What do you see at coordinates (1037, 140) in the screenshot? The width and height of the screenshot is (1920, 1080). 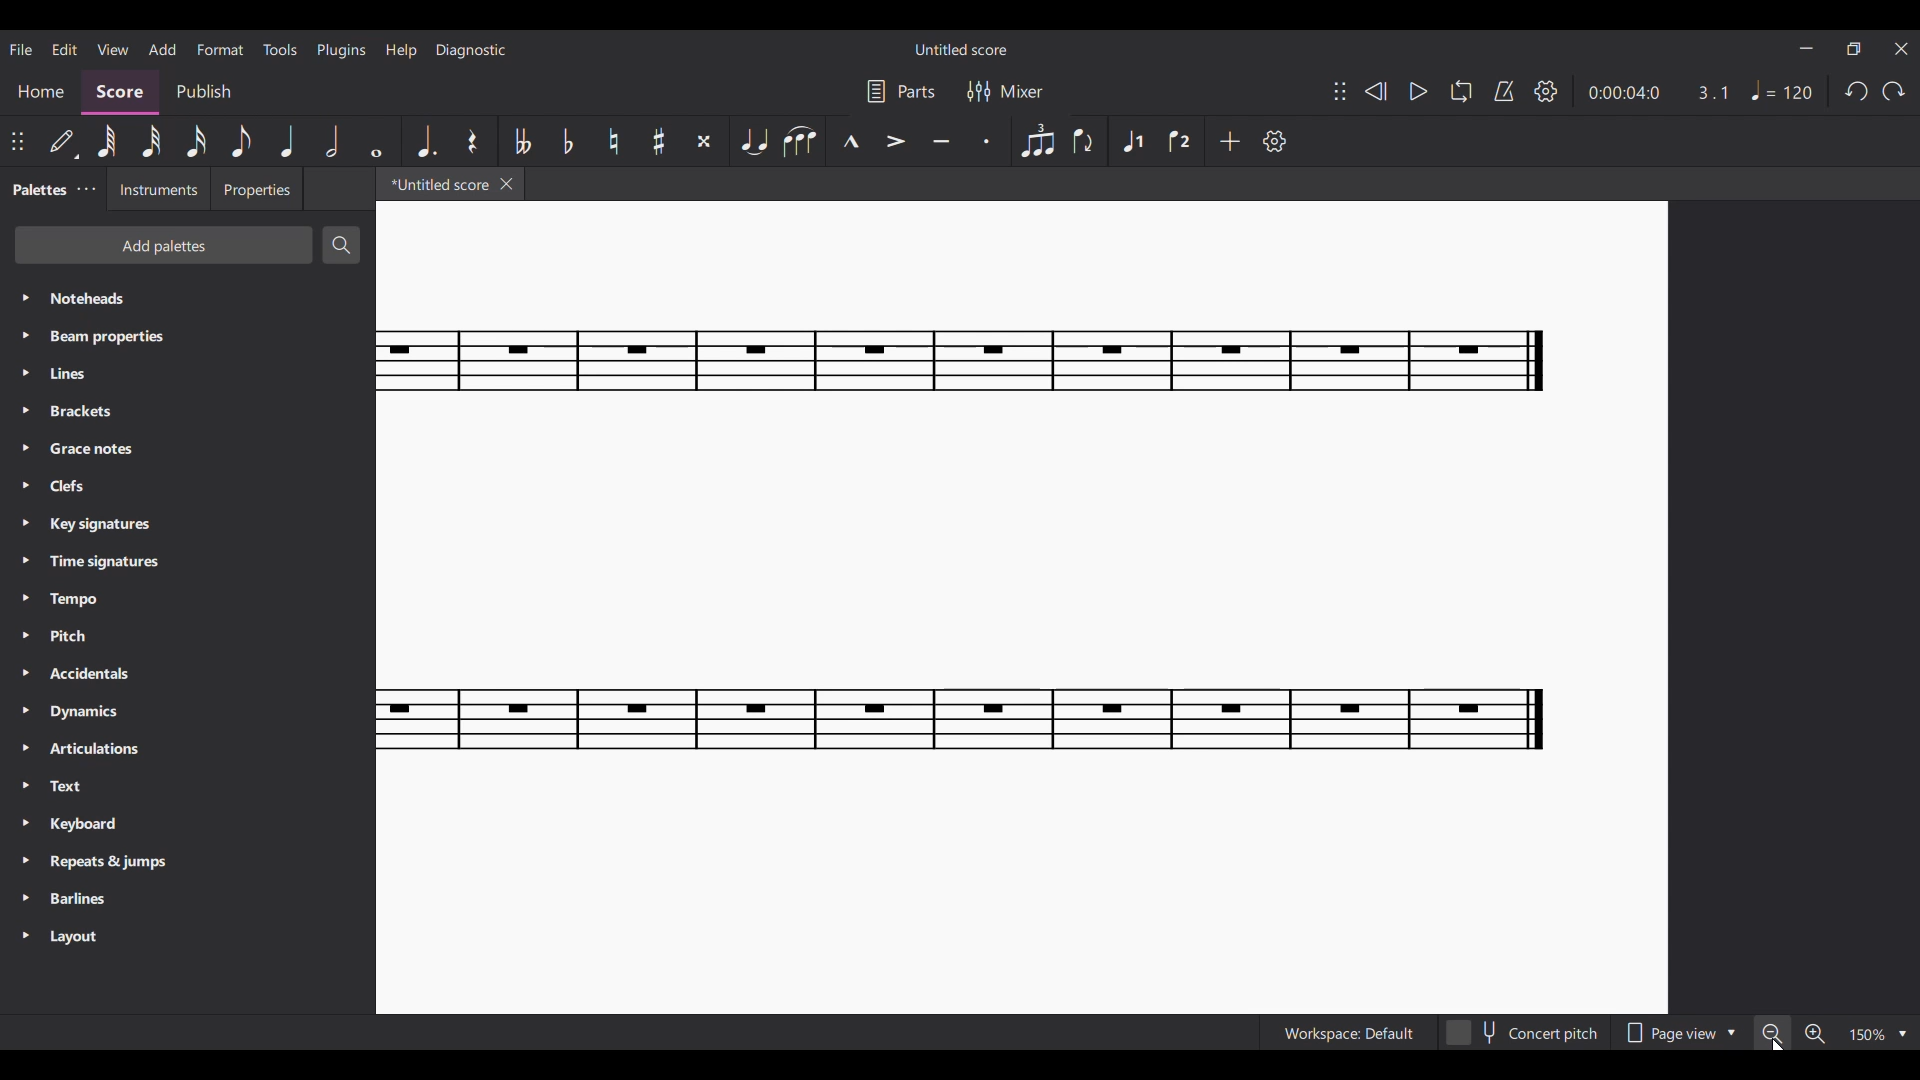 I see `Tuplet` at bounding box center [1037, 140].